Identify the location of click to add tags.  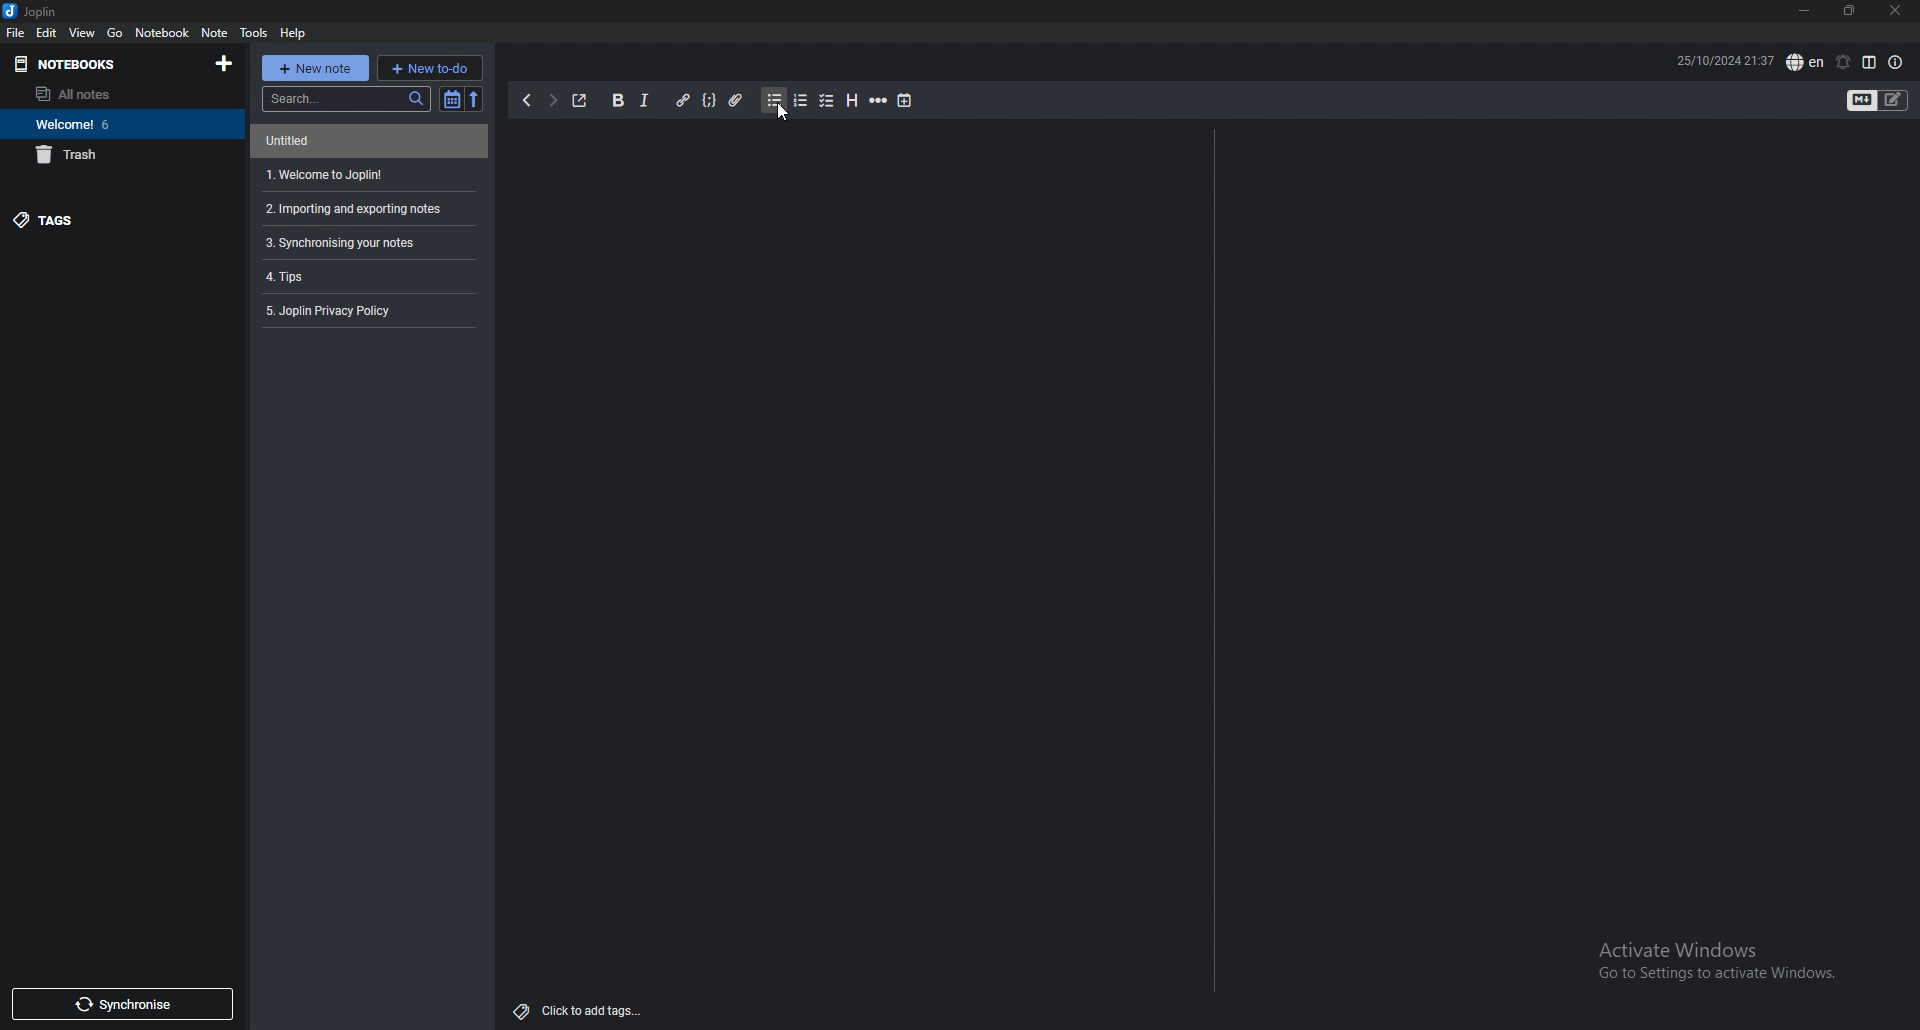
(581, 1011).